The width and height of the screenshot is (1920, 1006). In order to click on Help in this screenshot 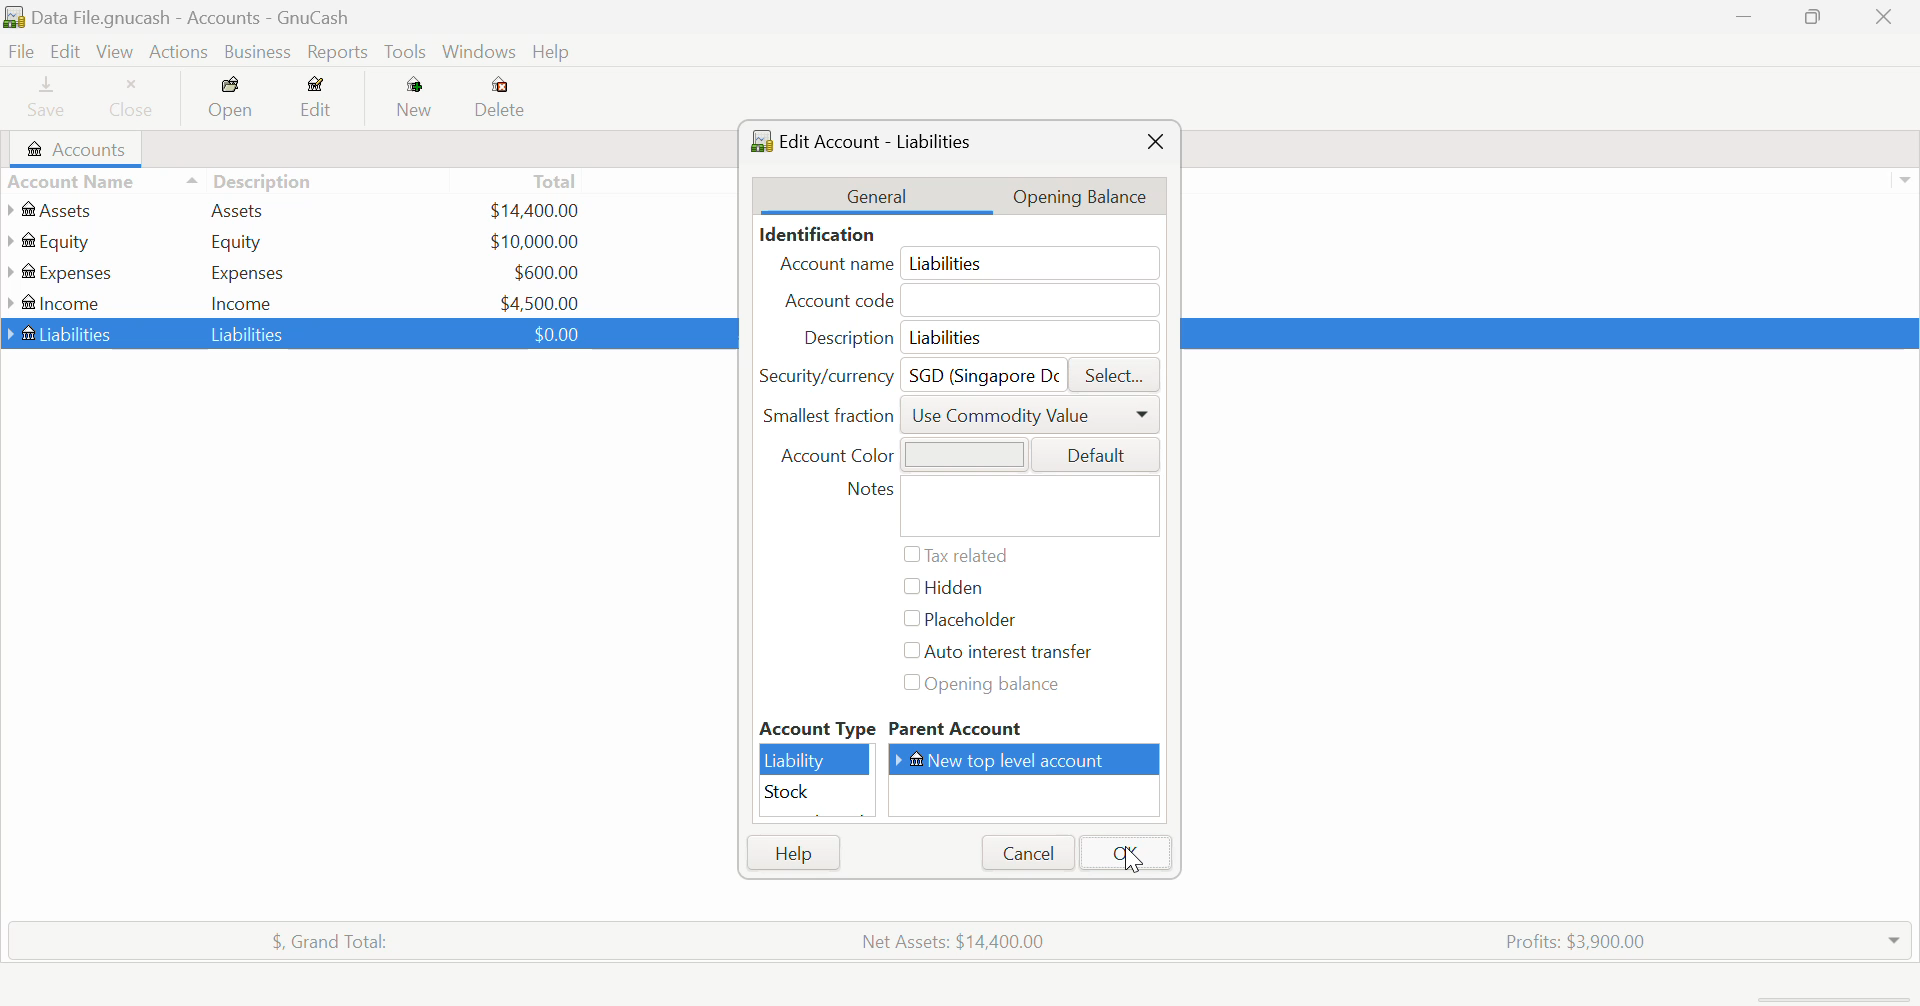, I will do `click(554, 53)`.